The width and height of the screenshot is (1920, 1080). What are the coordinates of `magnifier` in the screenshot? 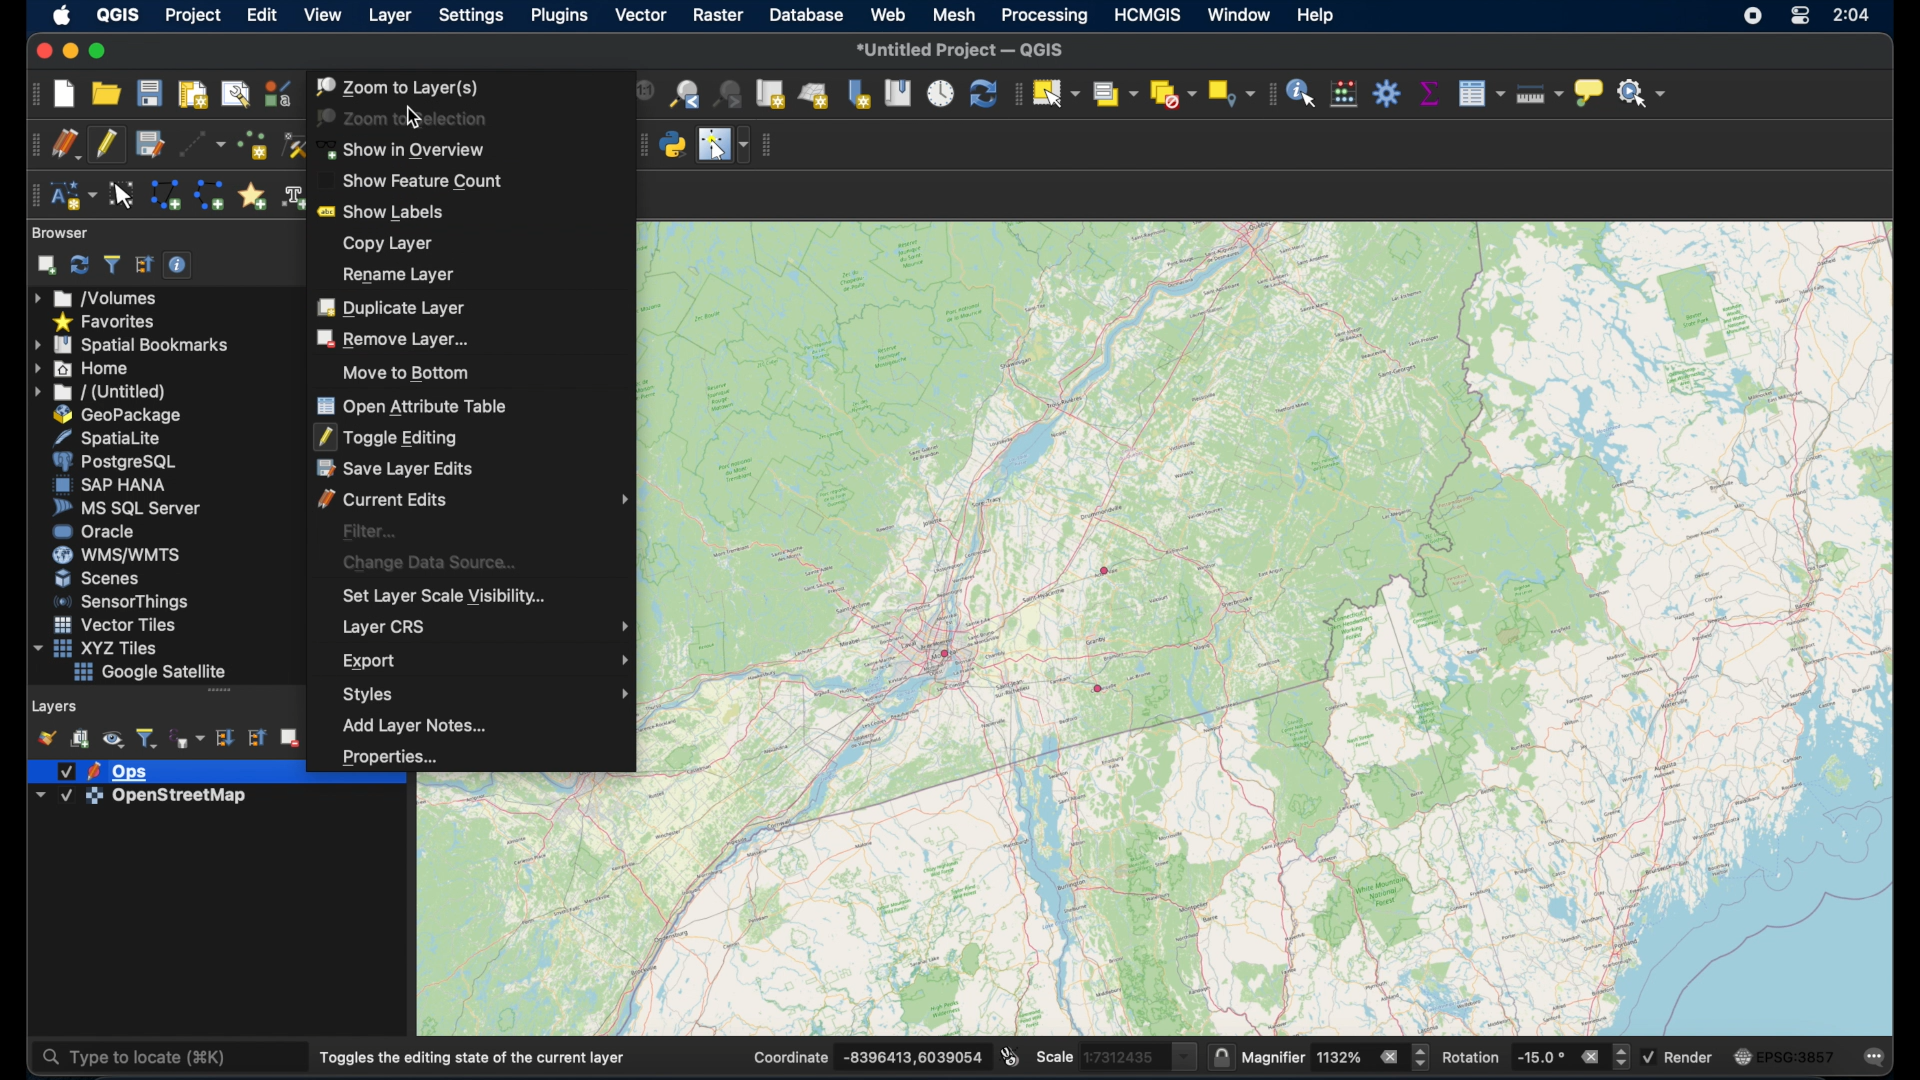 It's located at (1335, 1055).